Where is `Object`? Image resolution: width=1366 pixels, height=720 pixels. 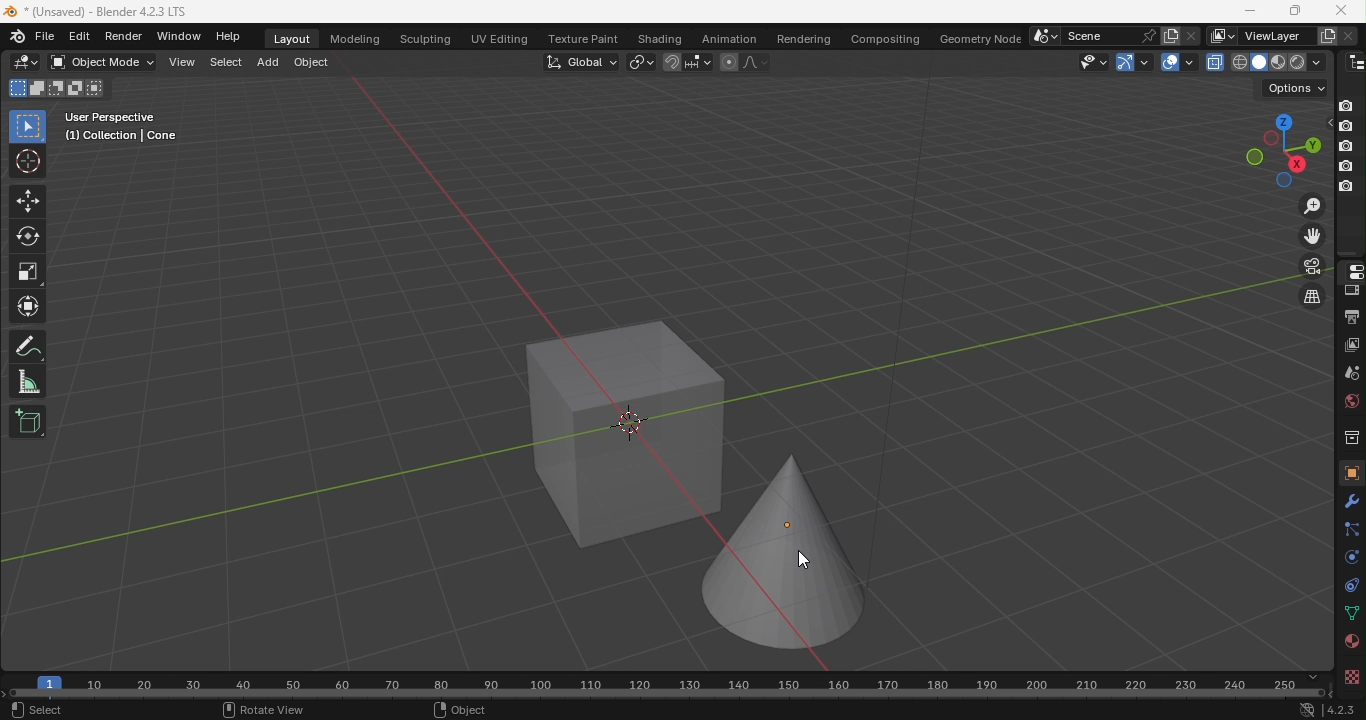
Object is located at coordinates (1349, 472).